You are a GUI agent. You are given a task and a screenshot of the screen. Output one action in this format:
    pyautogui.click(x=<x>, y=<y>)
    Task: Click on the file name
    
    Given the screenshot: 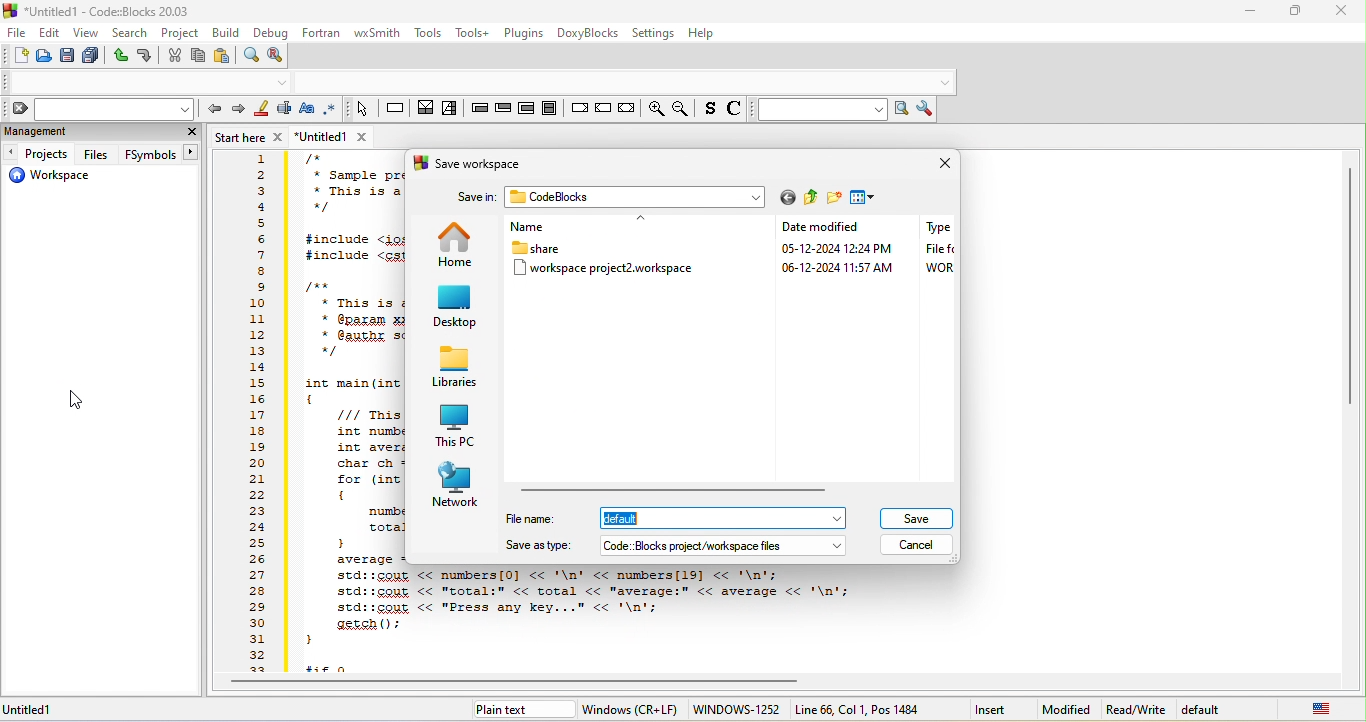 What is the action you would take?
    pyautogui.click(x=658, y=518)
    